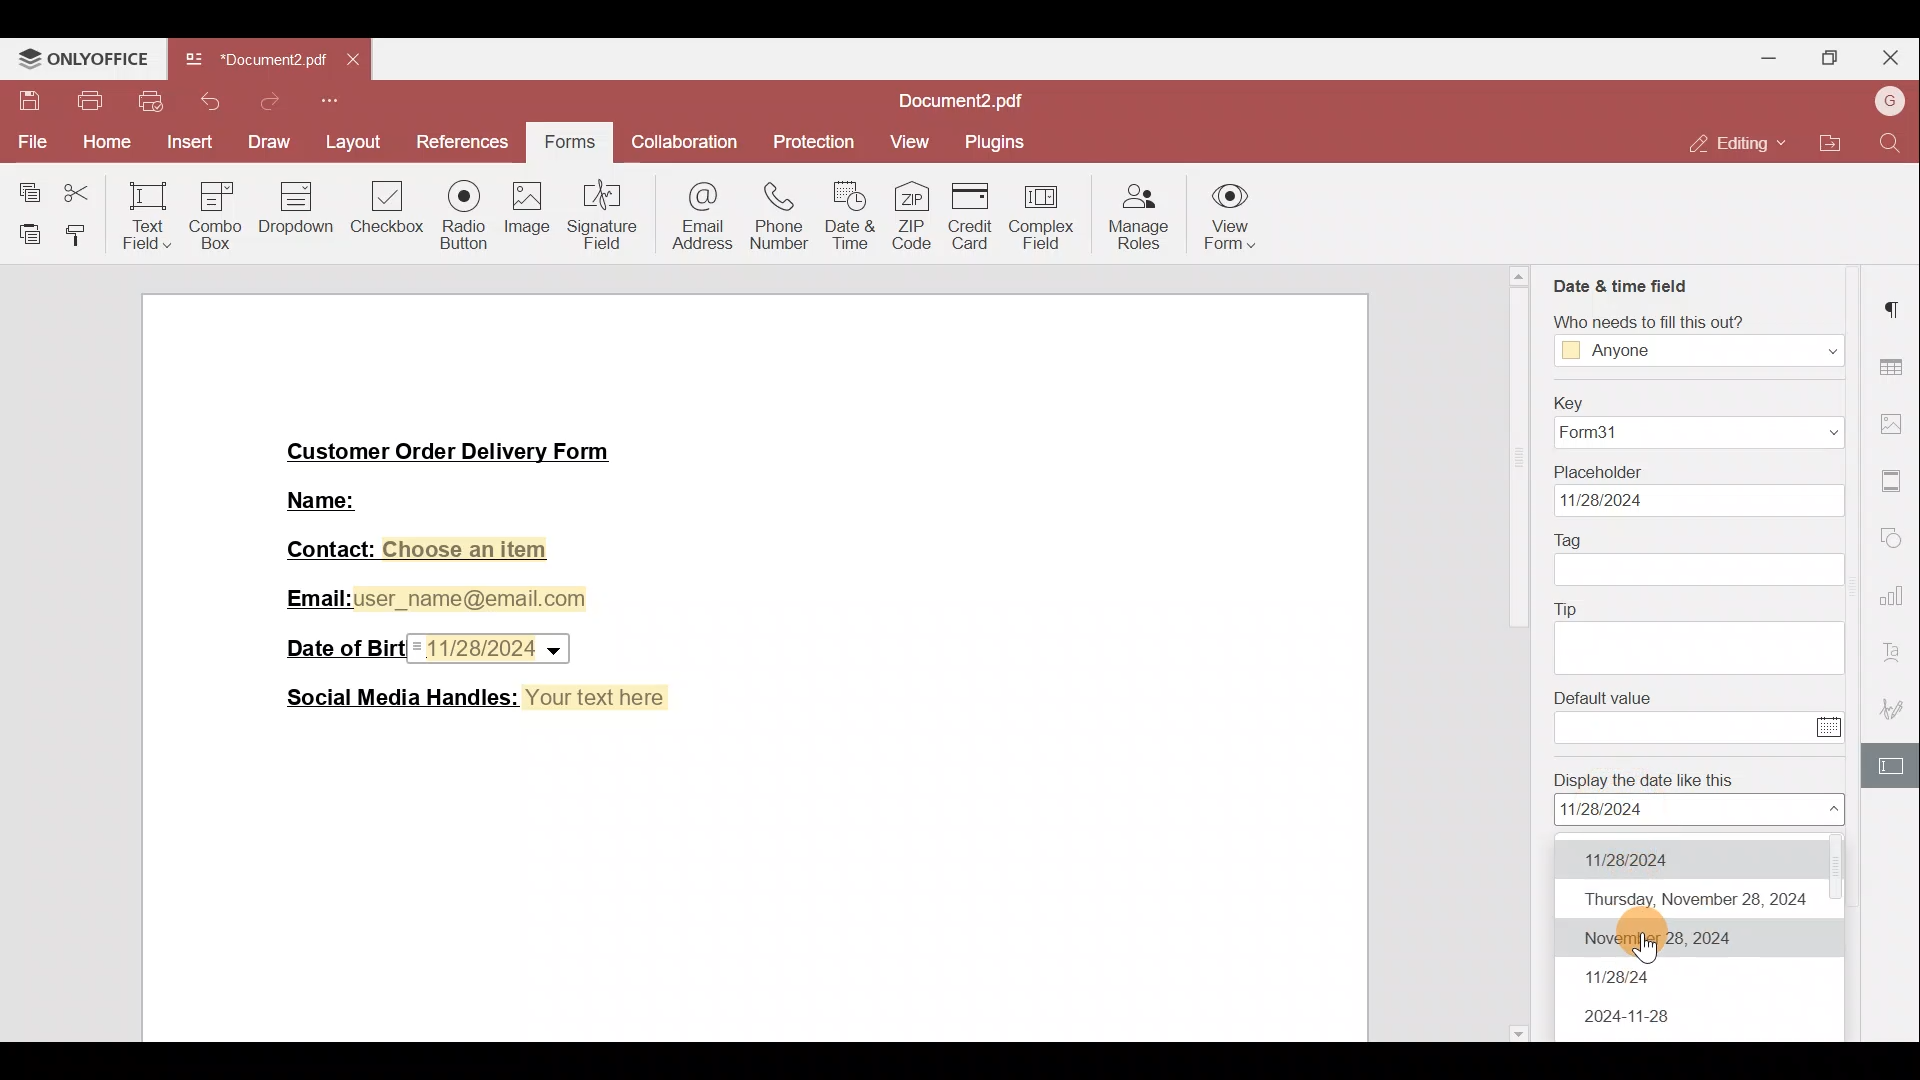 This screenshot has width=1920, height=1080. Describe the element at coordinates (1701, 501) in the screenshot. I see `date` at that location.